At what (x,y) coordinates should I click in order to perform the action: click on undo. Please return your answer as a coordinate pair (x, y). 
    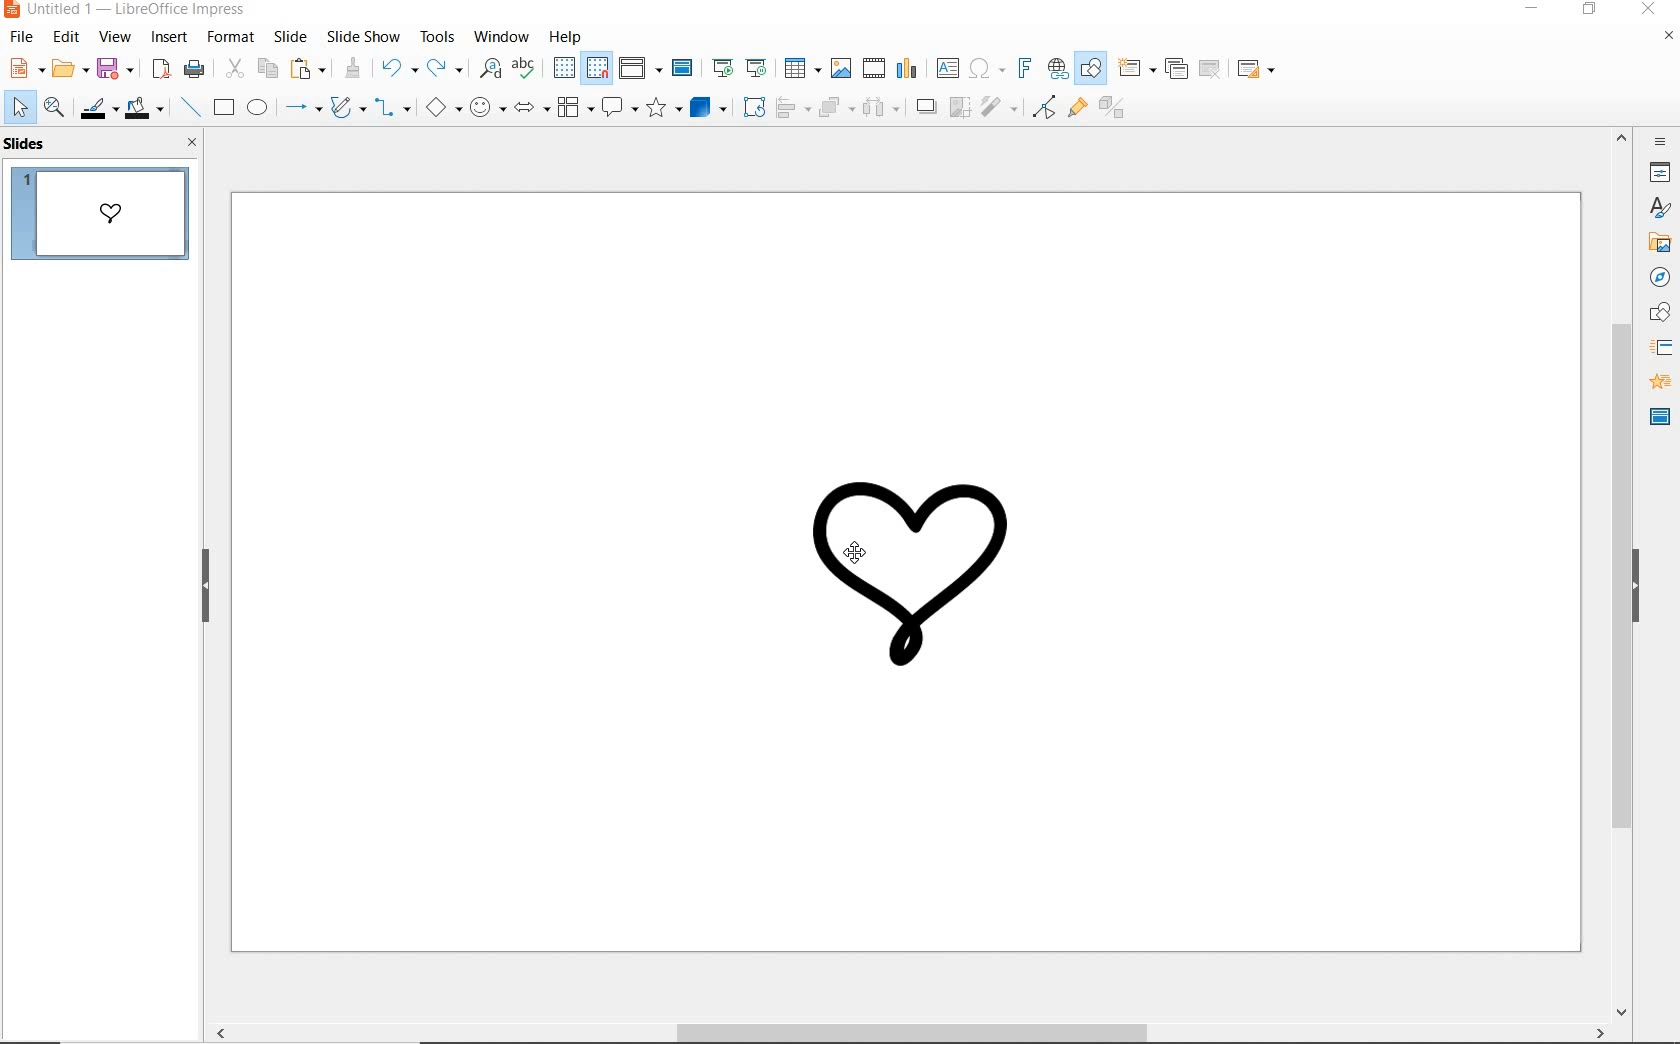
    Looking at the image, I should click on (398, 68).